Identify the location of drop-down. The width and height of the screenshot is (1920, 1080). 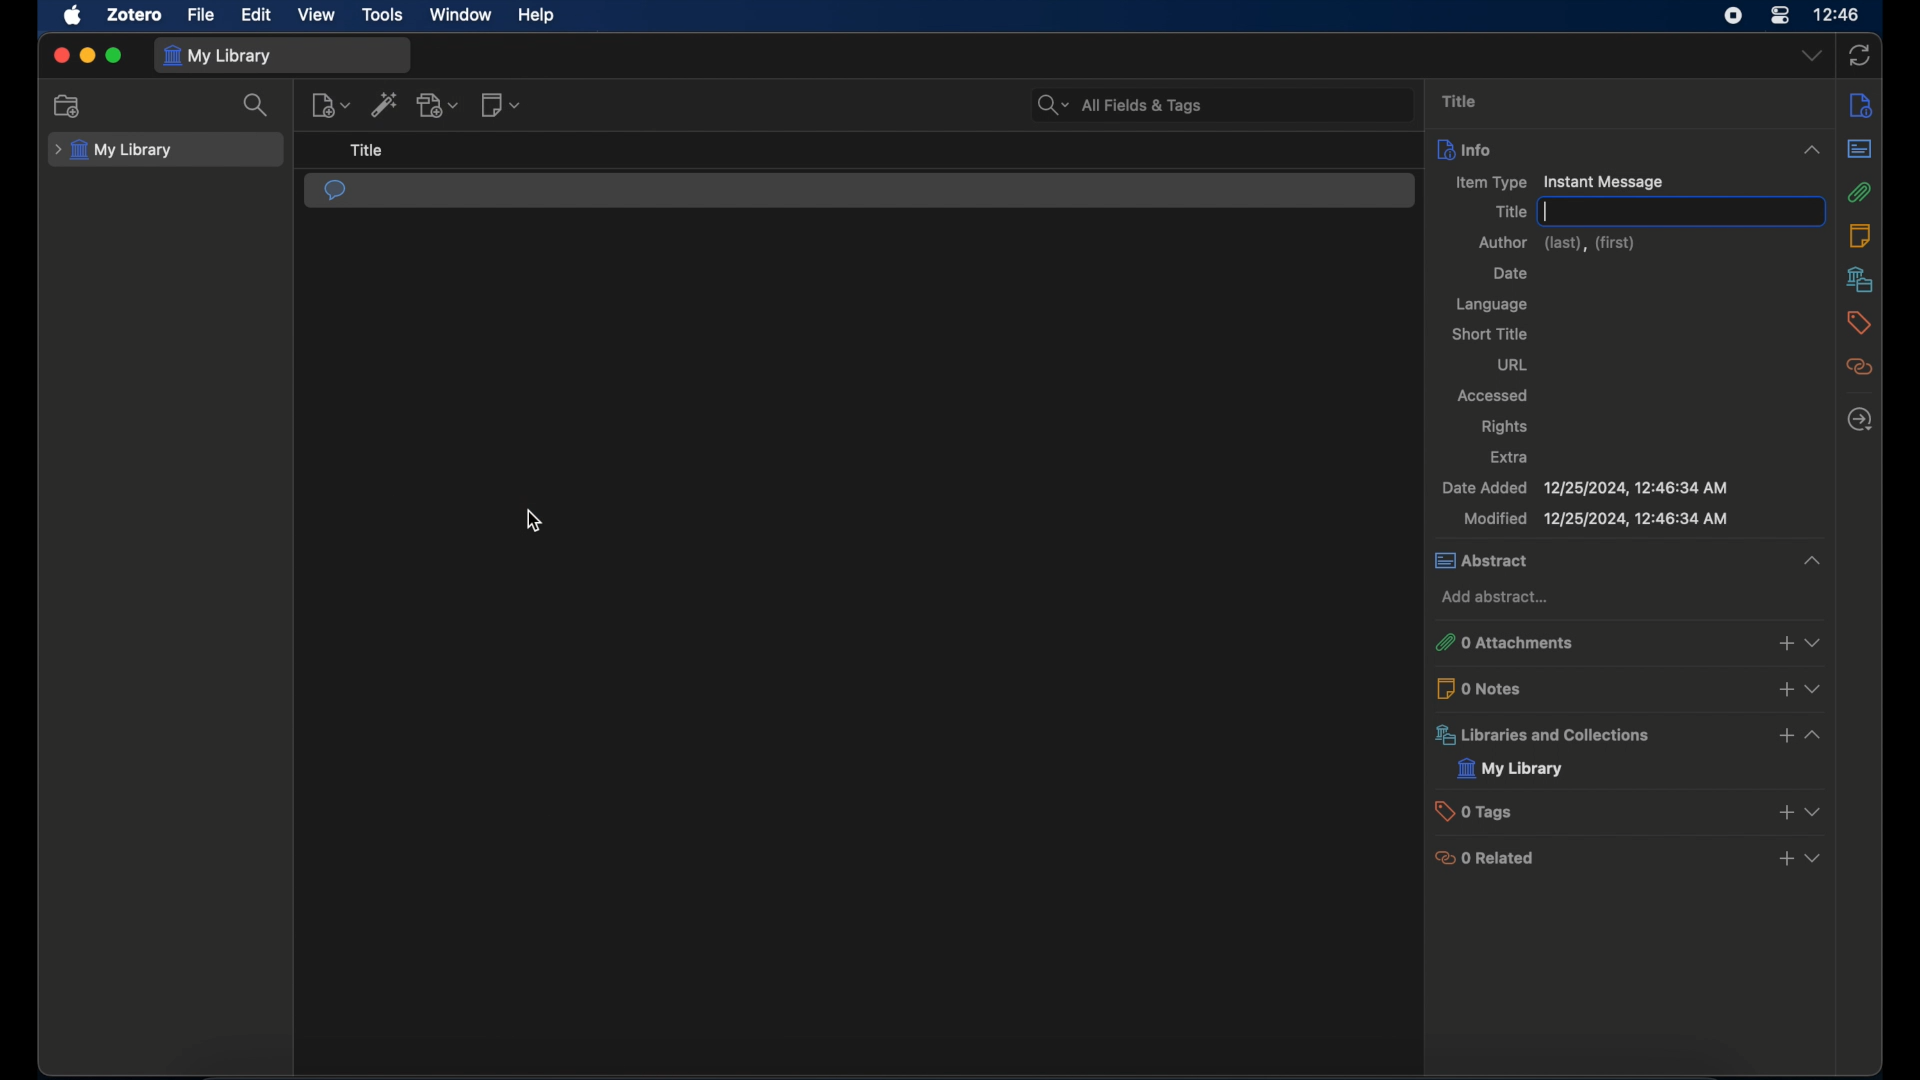
(1813, 56).